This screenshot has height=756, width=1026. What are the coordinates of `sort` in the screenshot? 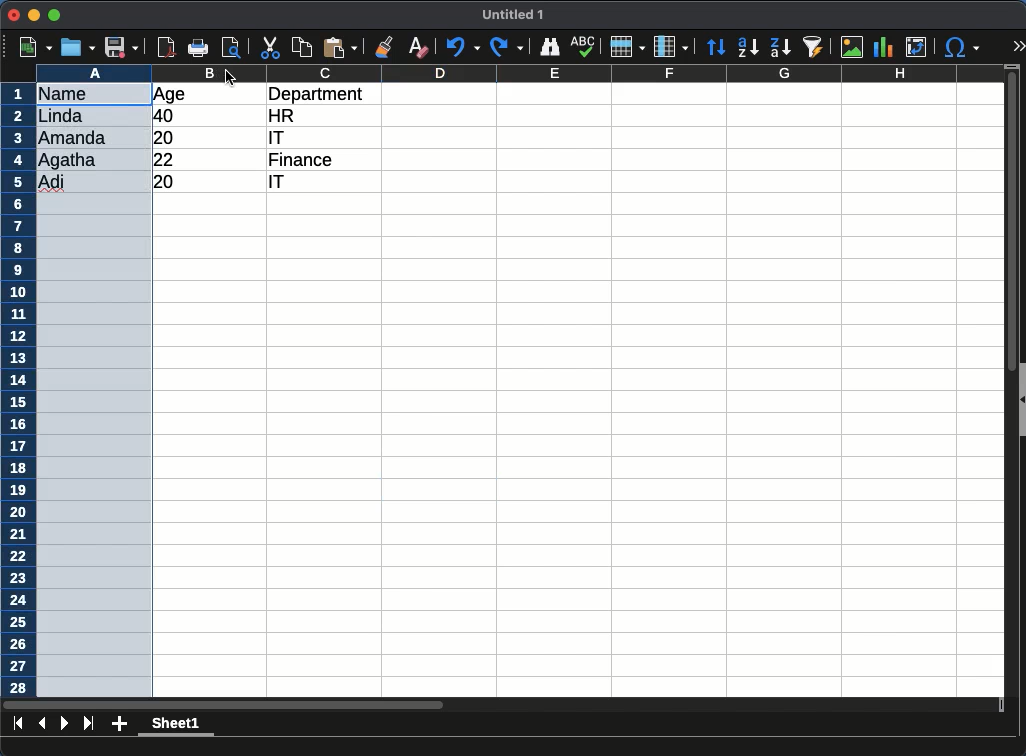 It's located at (718, 47).